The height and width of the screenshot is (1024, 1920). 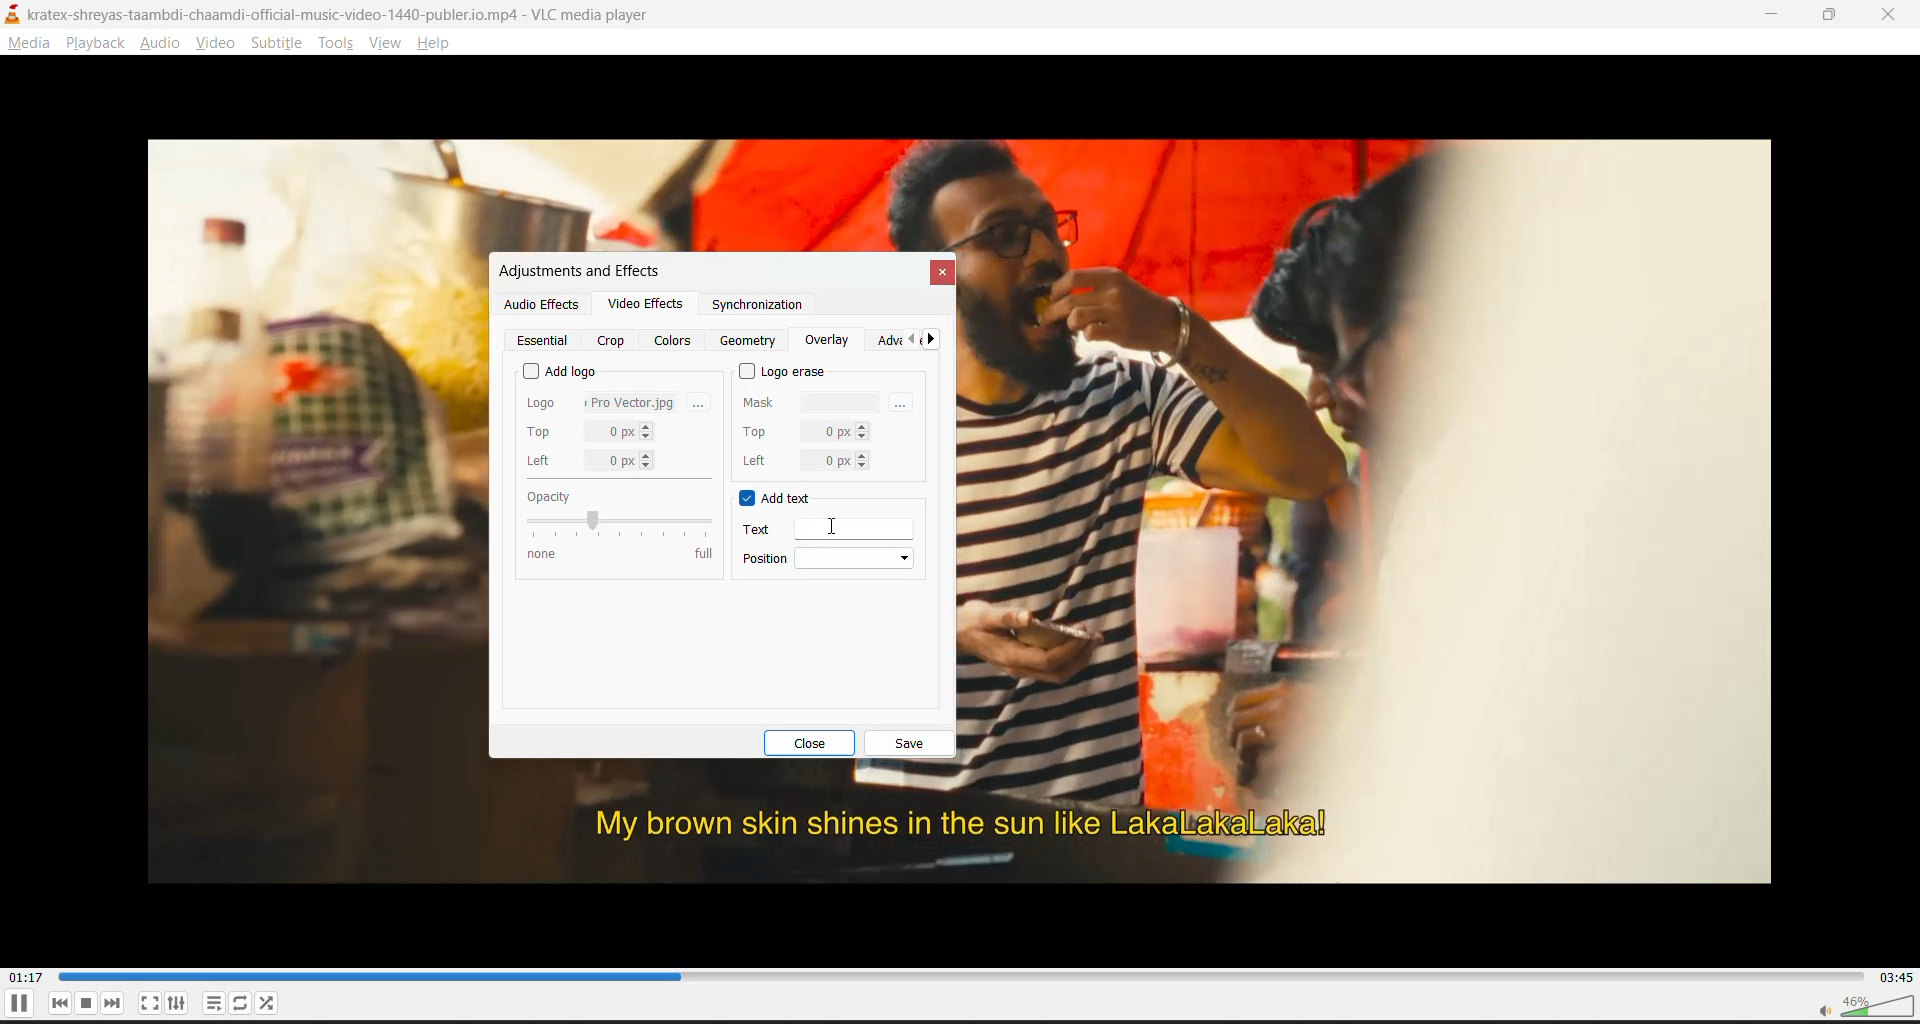 I want to click on track slider, so click(x=954, y=974).